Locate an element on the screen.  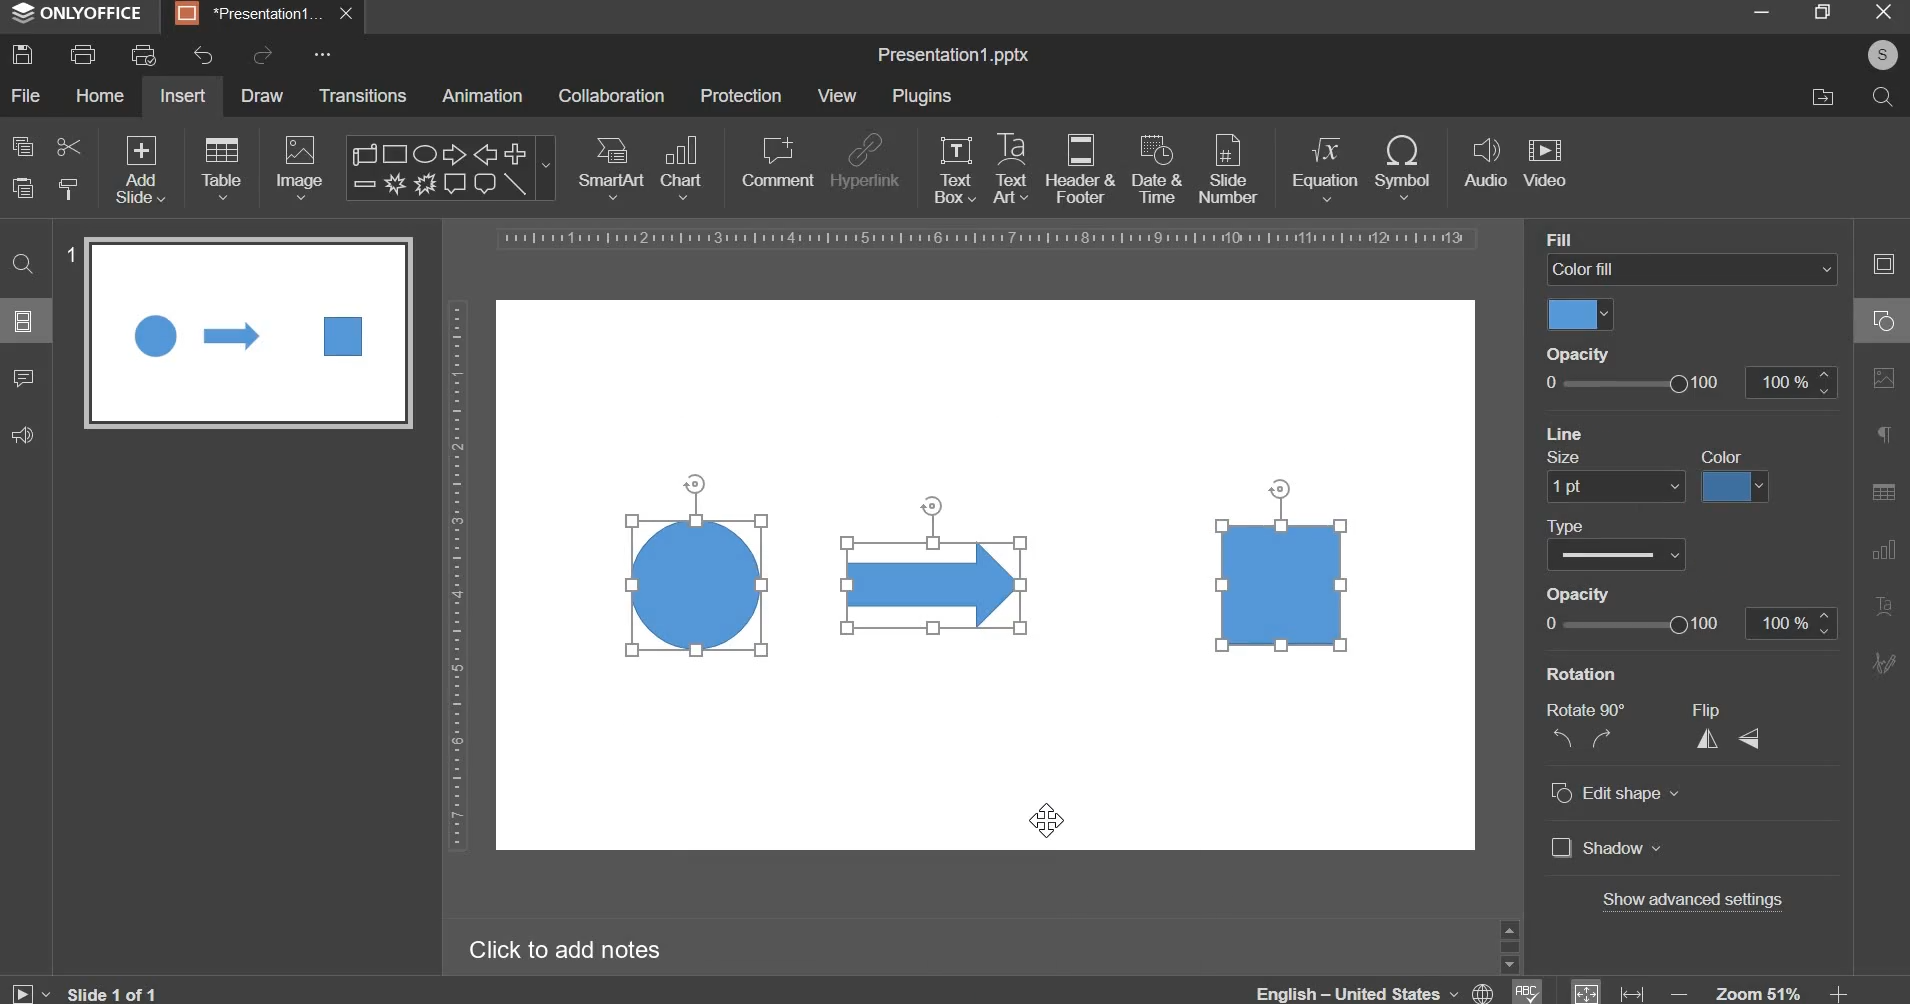
find is located at coordinates (25, 262).